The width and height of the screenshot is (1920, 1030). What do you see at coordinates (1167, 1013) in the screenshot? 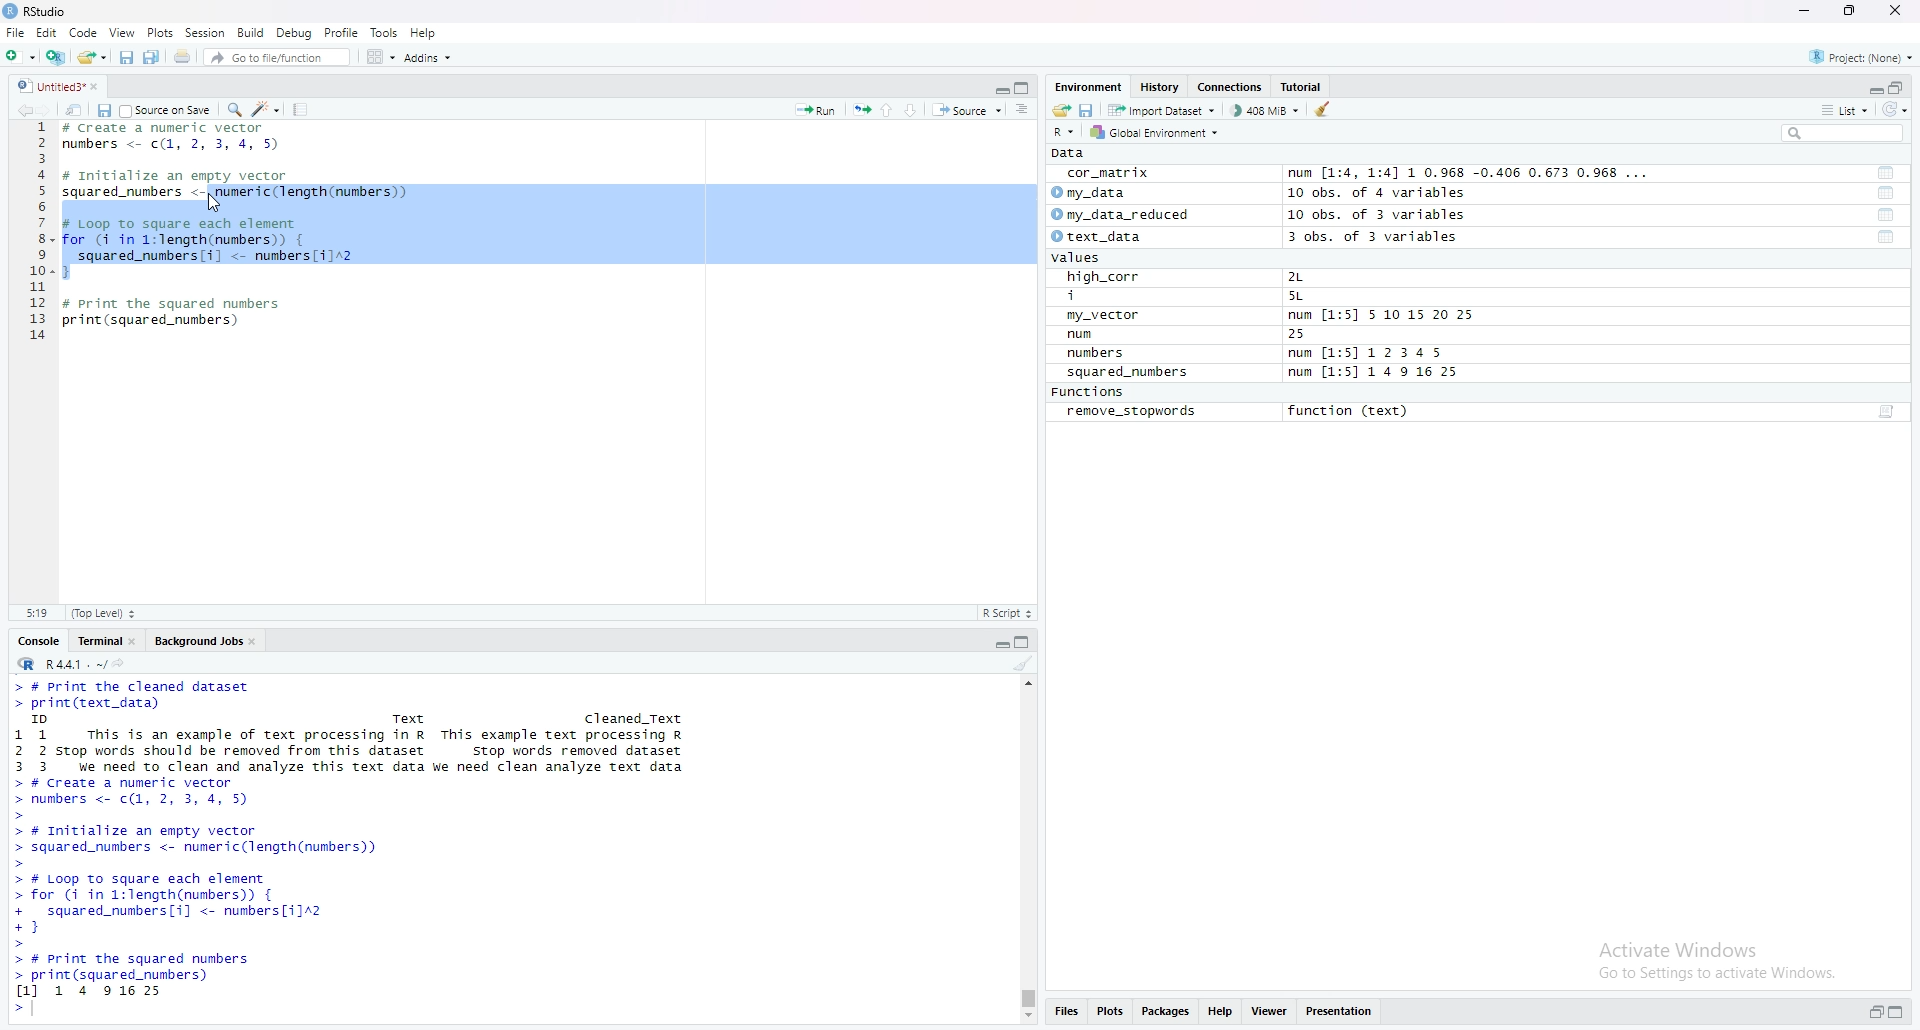
I see `Packages` at bounding box center [1167, 1013].